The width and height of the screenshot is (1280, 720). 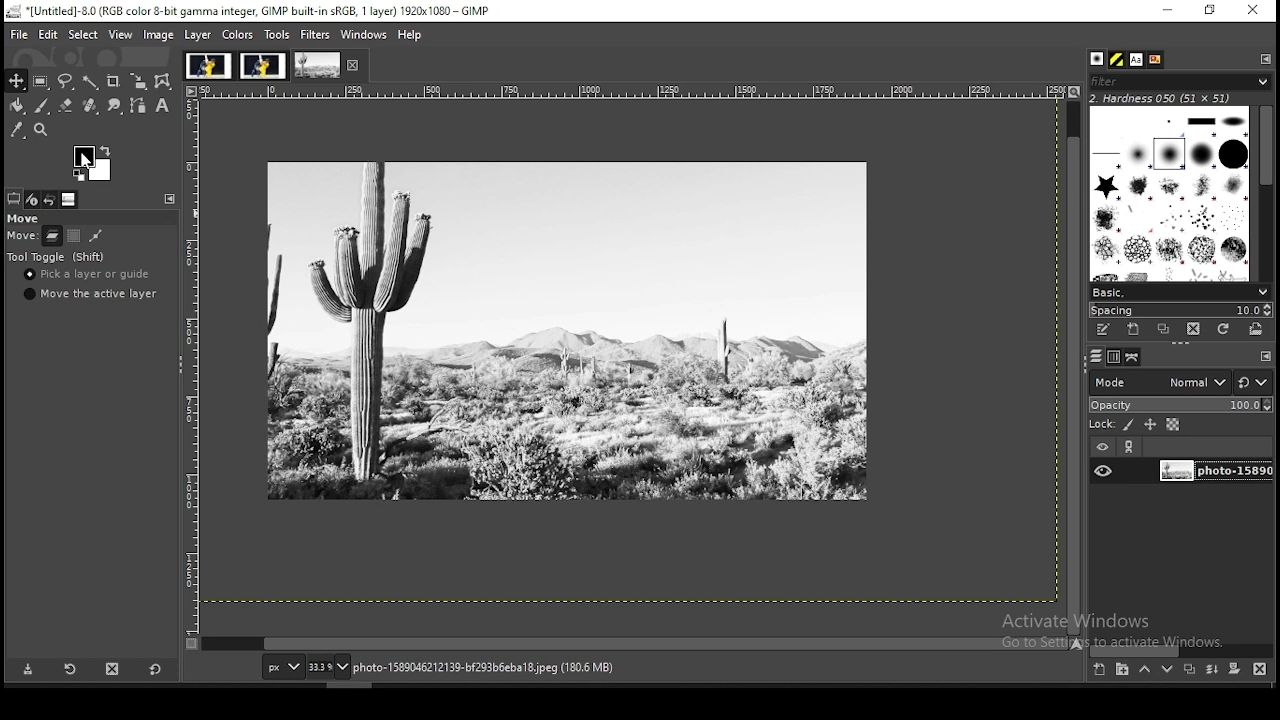 What do you see at coordinates (317, 65) in the screenshot?
I see `image` at bounding box center [317, 65].